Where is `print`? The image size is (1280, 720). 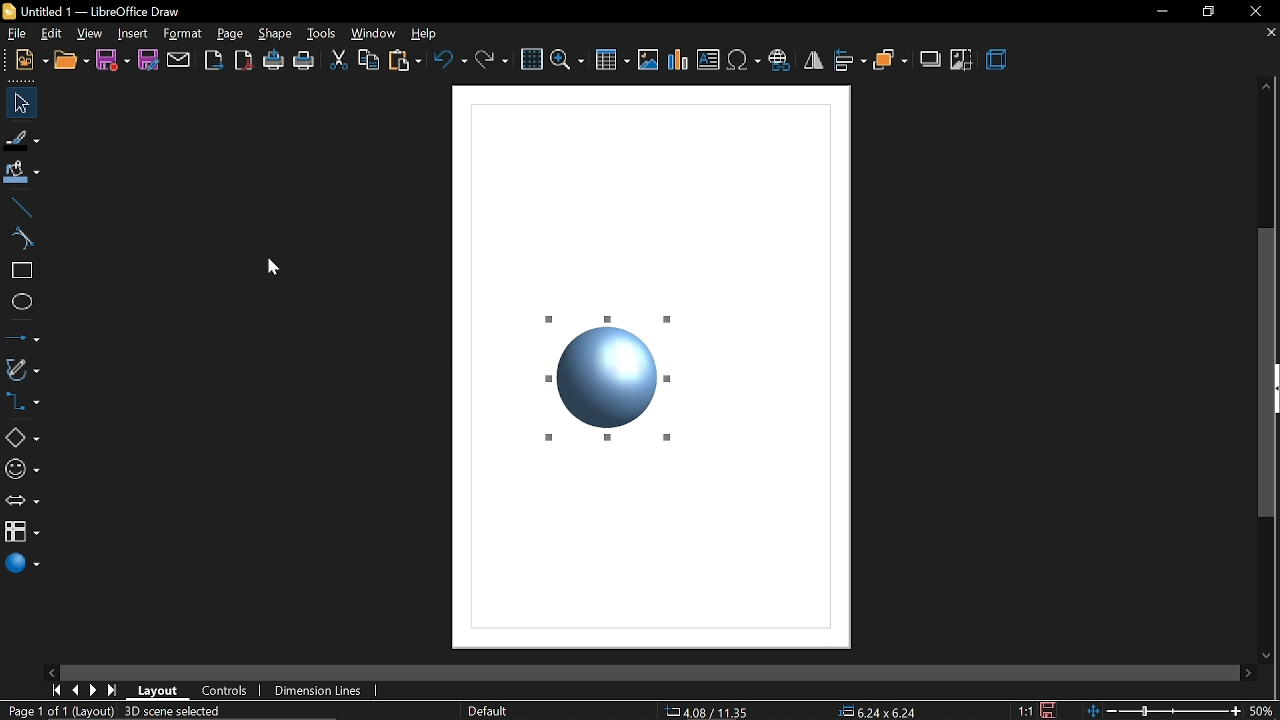 print is located at coordinates (305, 61).